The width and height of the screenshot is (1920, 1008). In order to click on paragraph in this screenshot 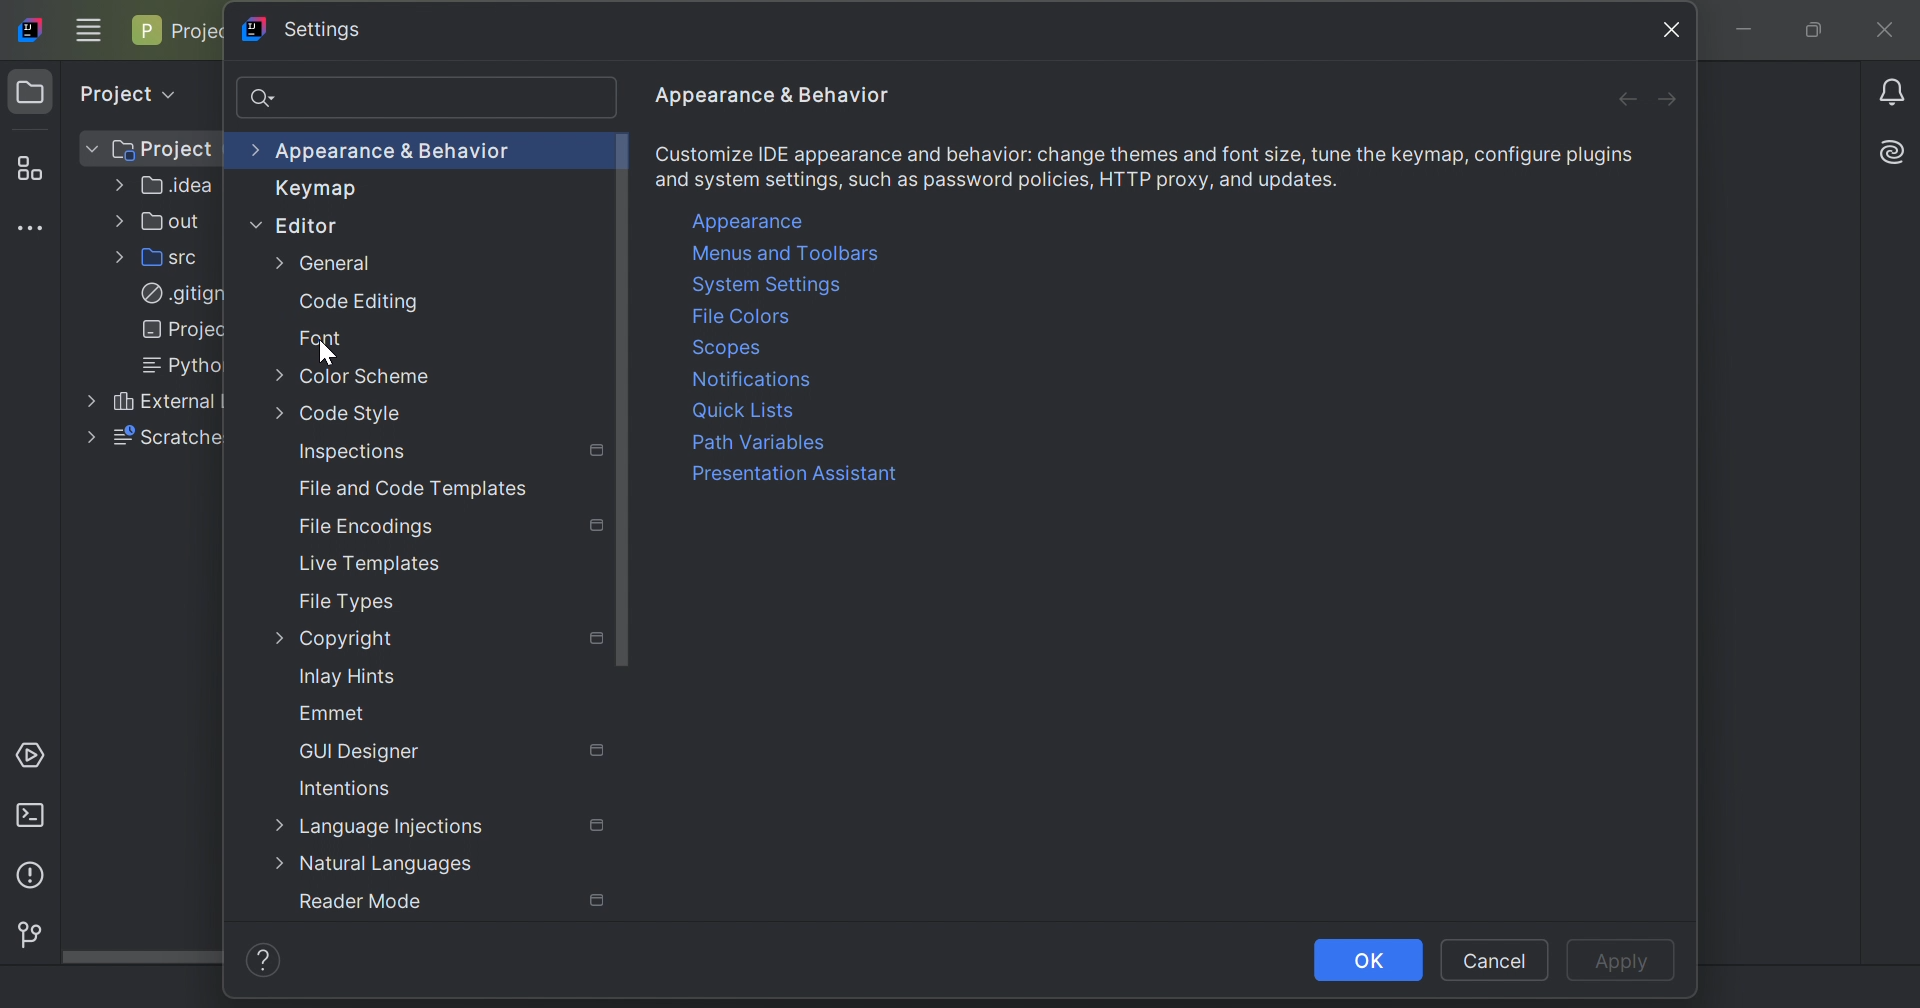, I will do `click(1155, 165)`.